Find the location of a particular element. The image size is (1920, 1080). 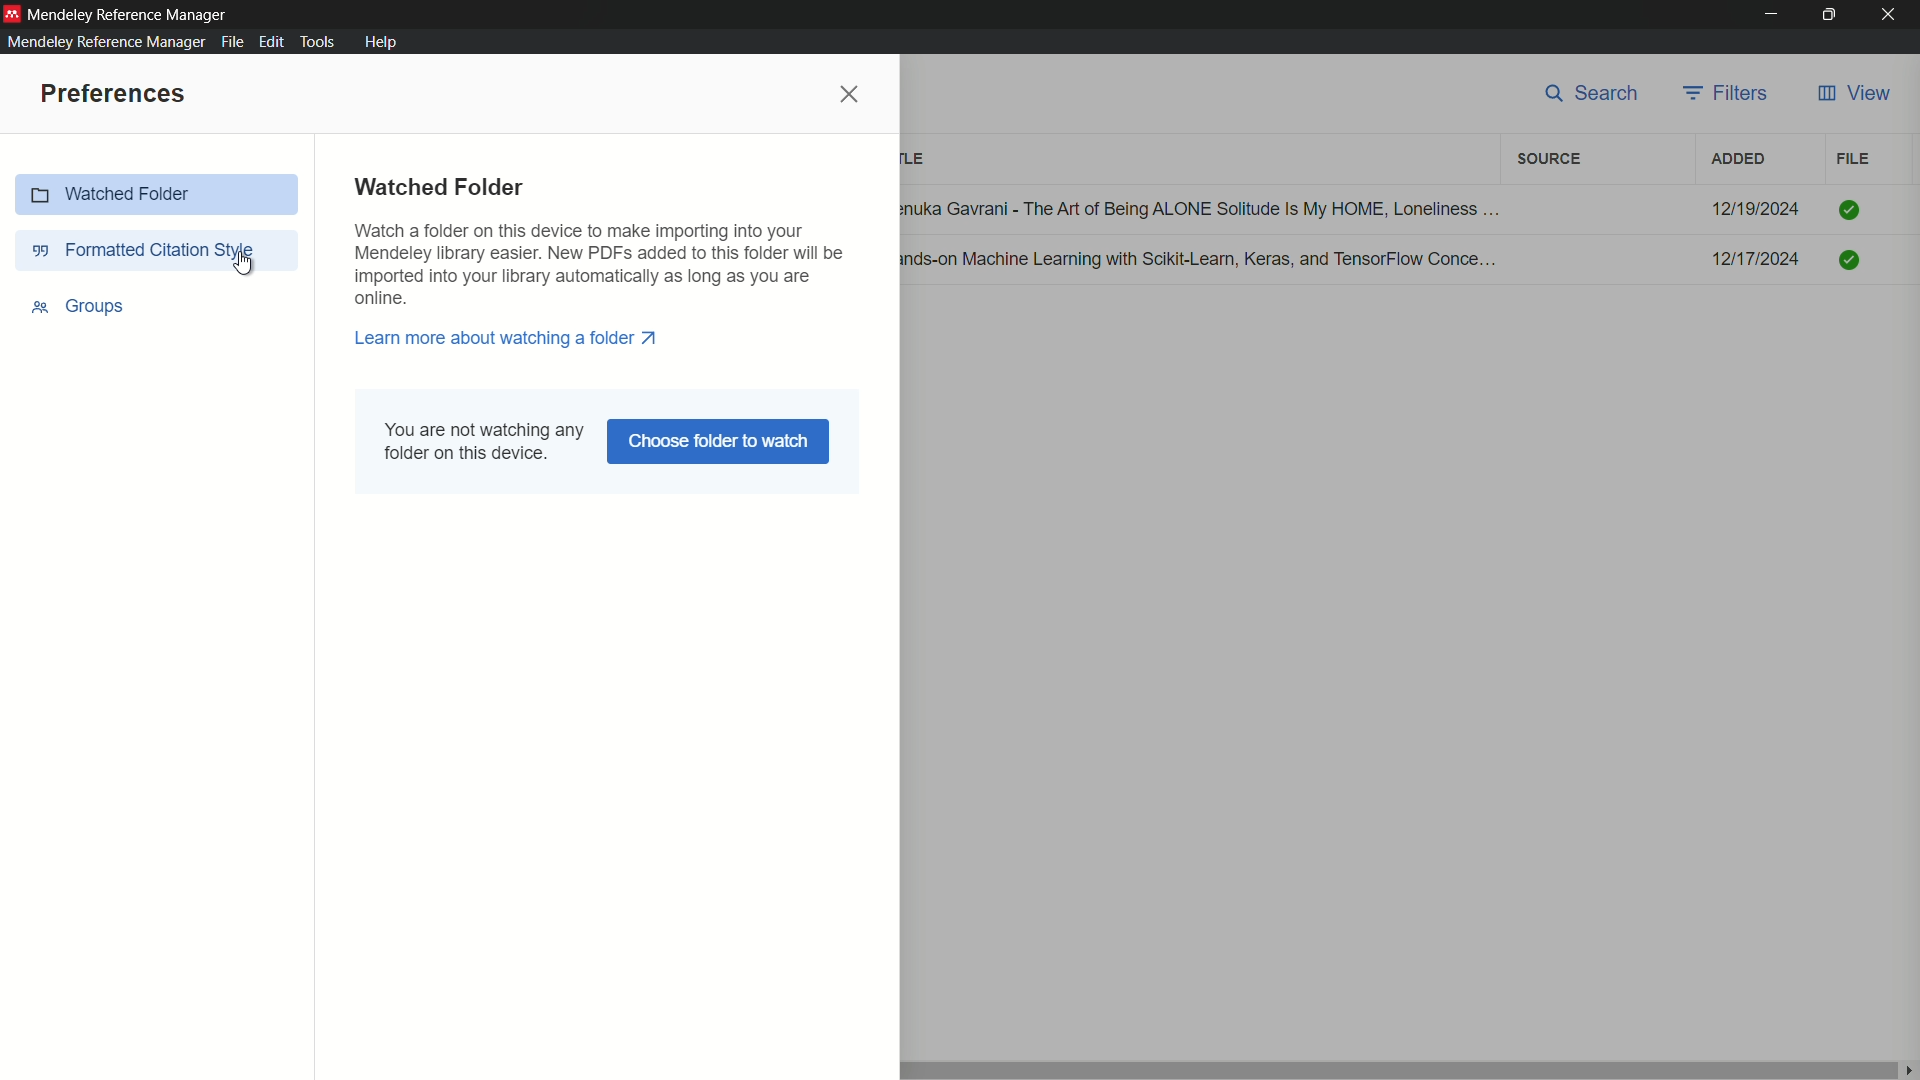

view is located at coordinates (1854, 96).